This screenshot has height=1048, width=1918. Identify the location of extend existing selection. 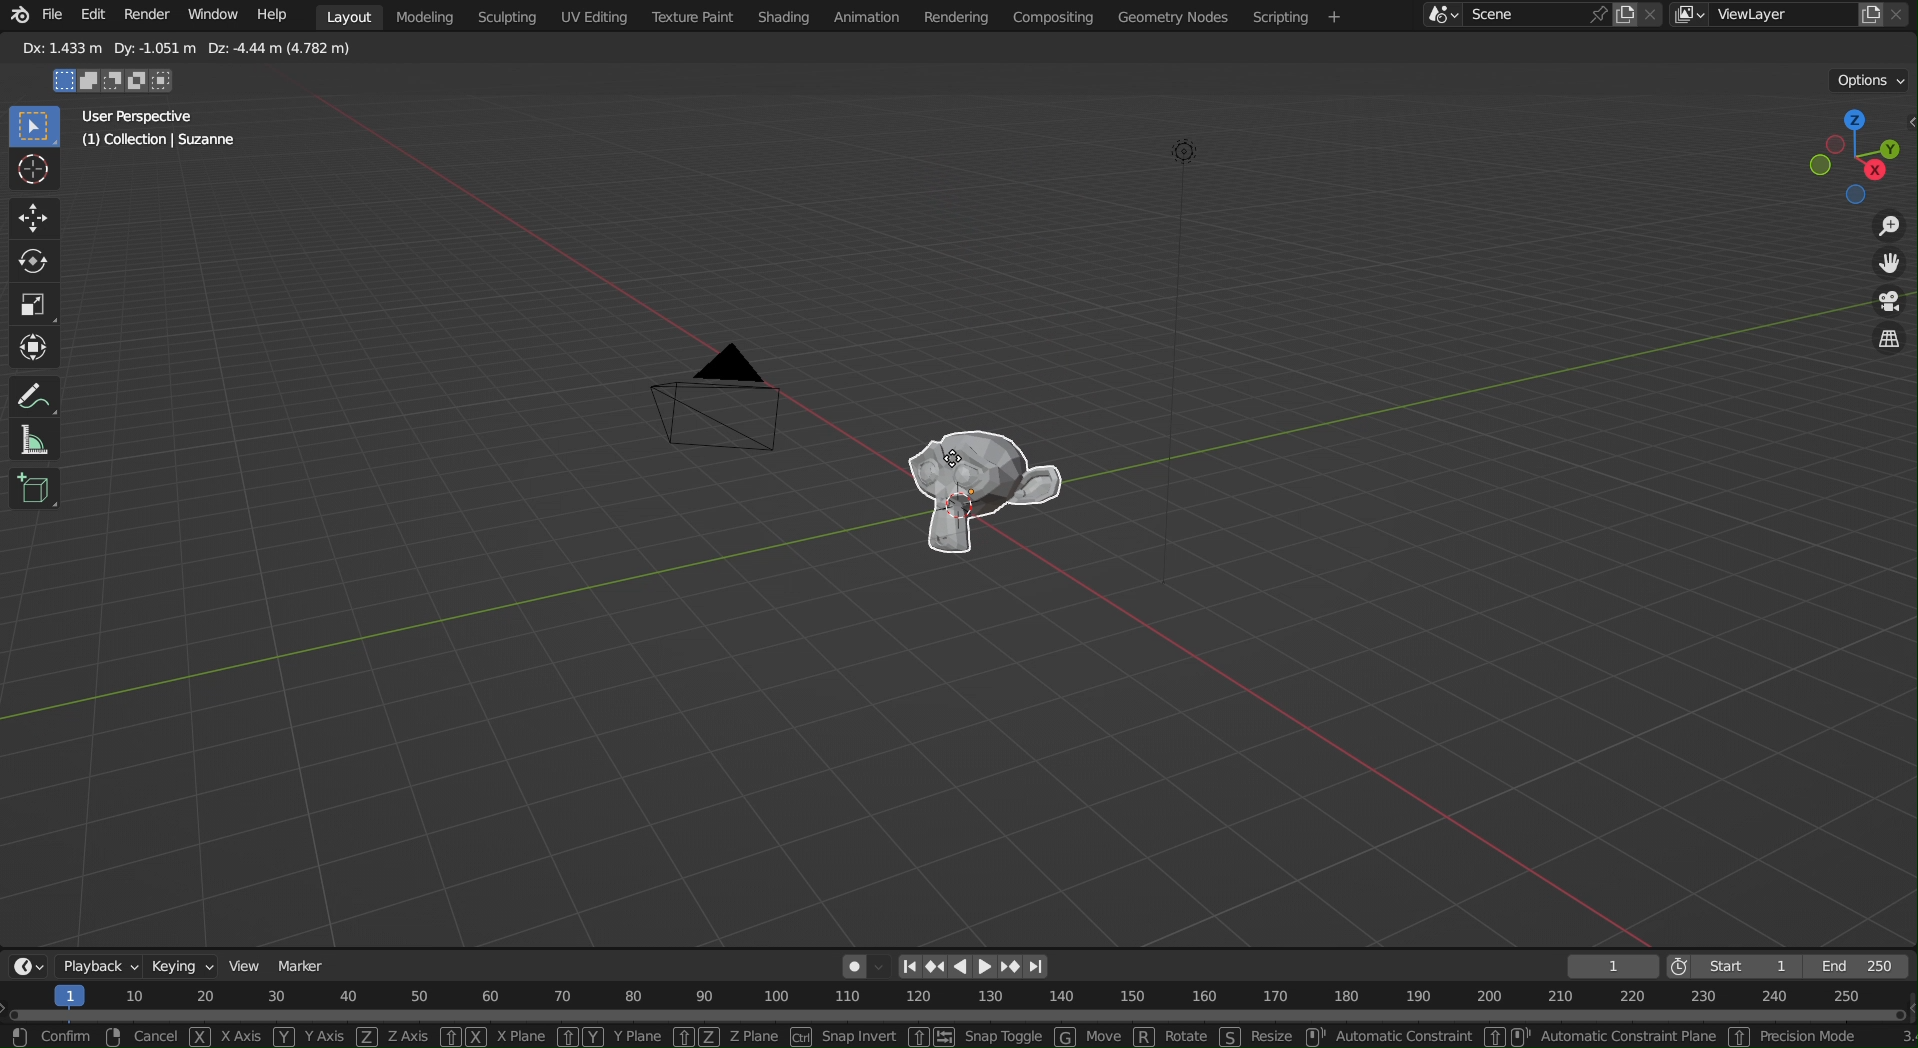
(94, 83).